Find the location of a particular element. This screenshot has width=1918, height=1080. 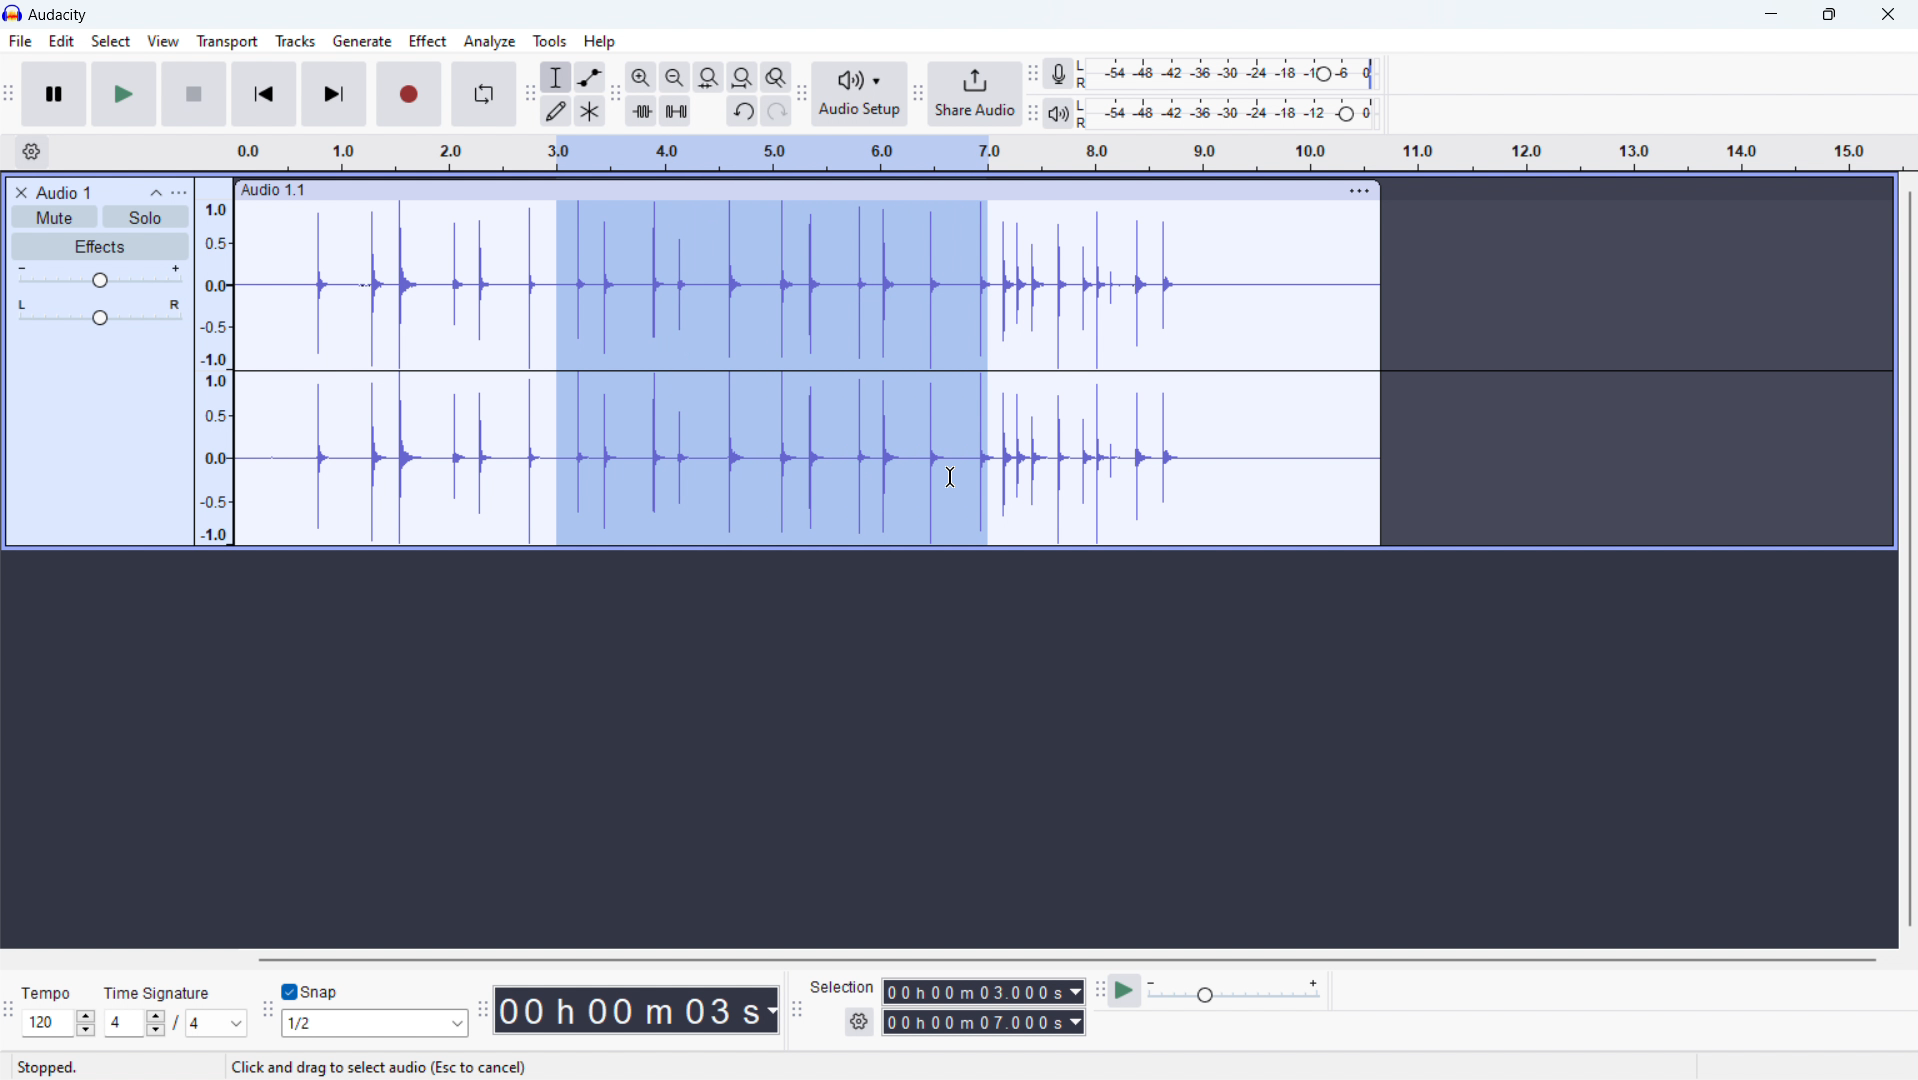

playback level is located at coordinates (1236, 113).